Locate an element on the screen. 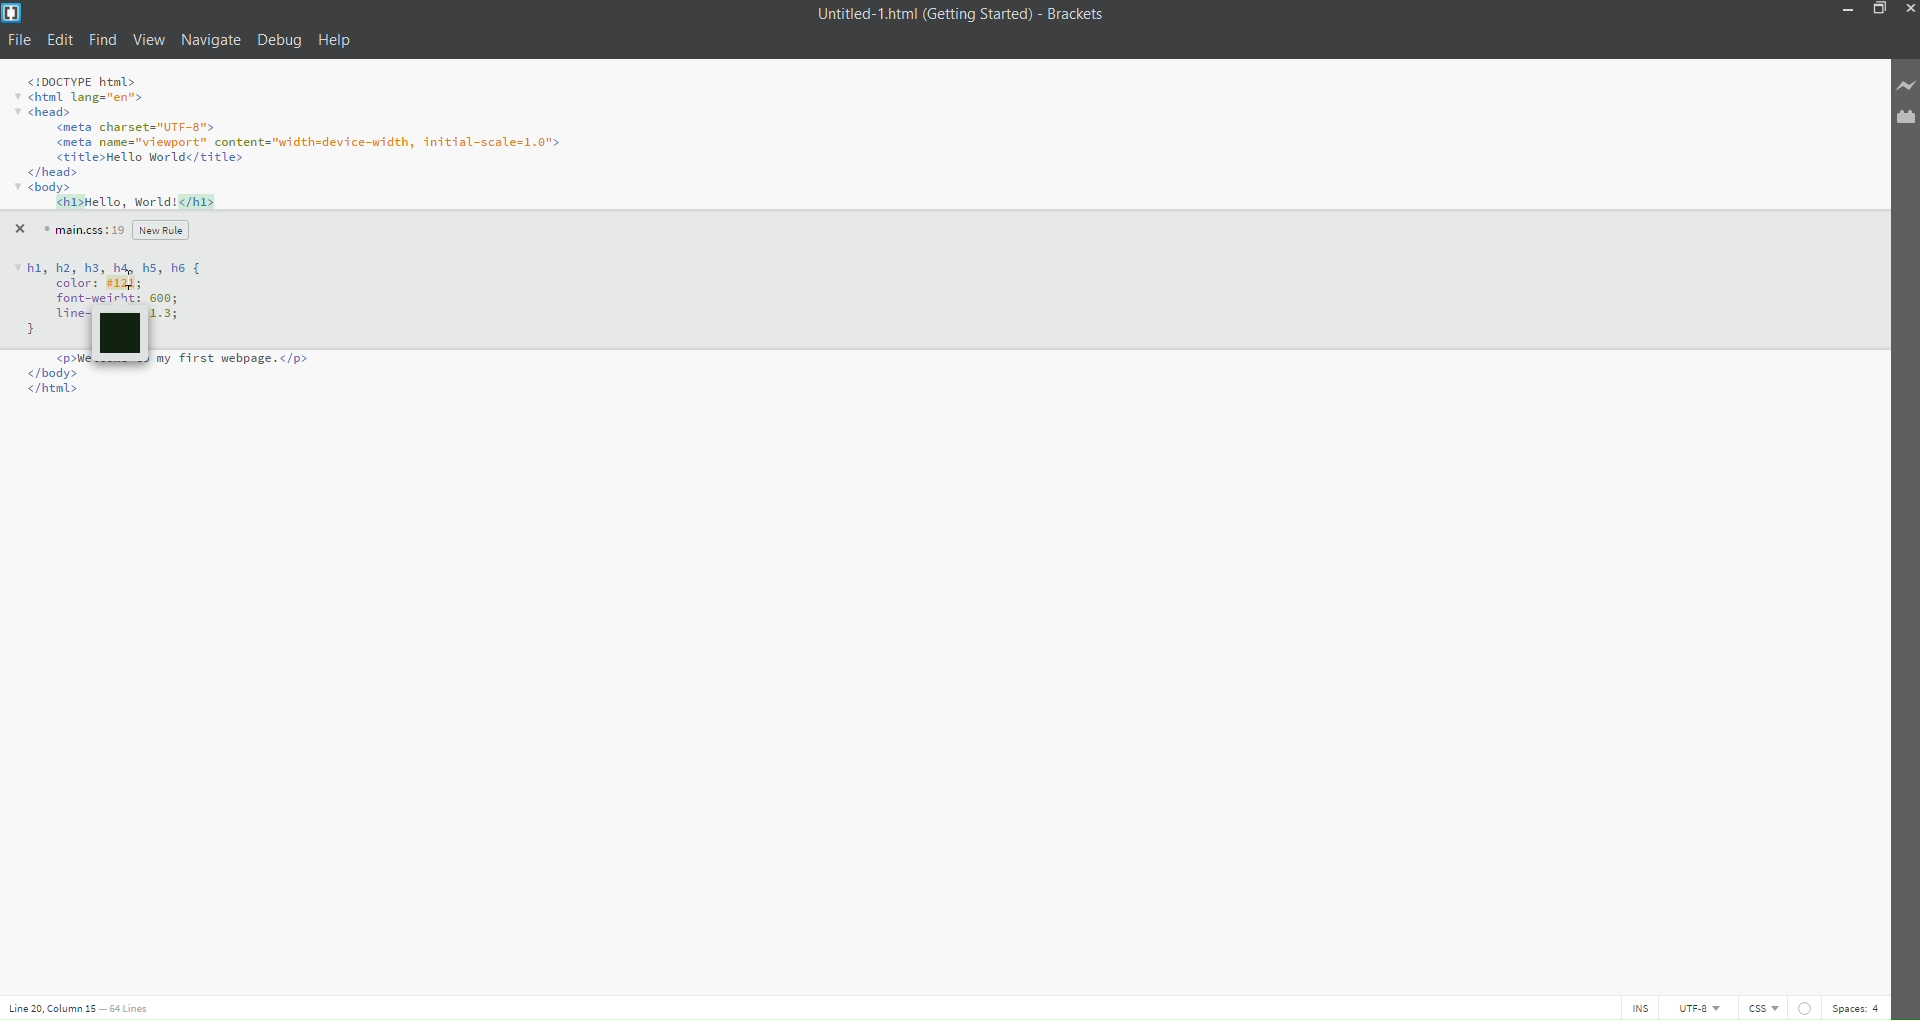 The image size is (1920, 1020). utf-8 is located at coordinates (1690, 1008).